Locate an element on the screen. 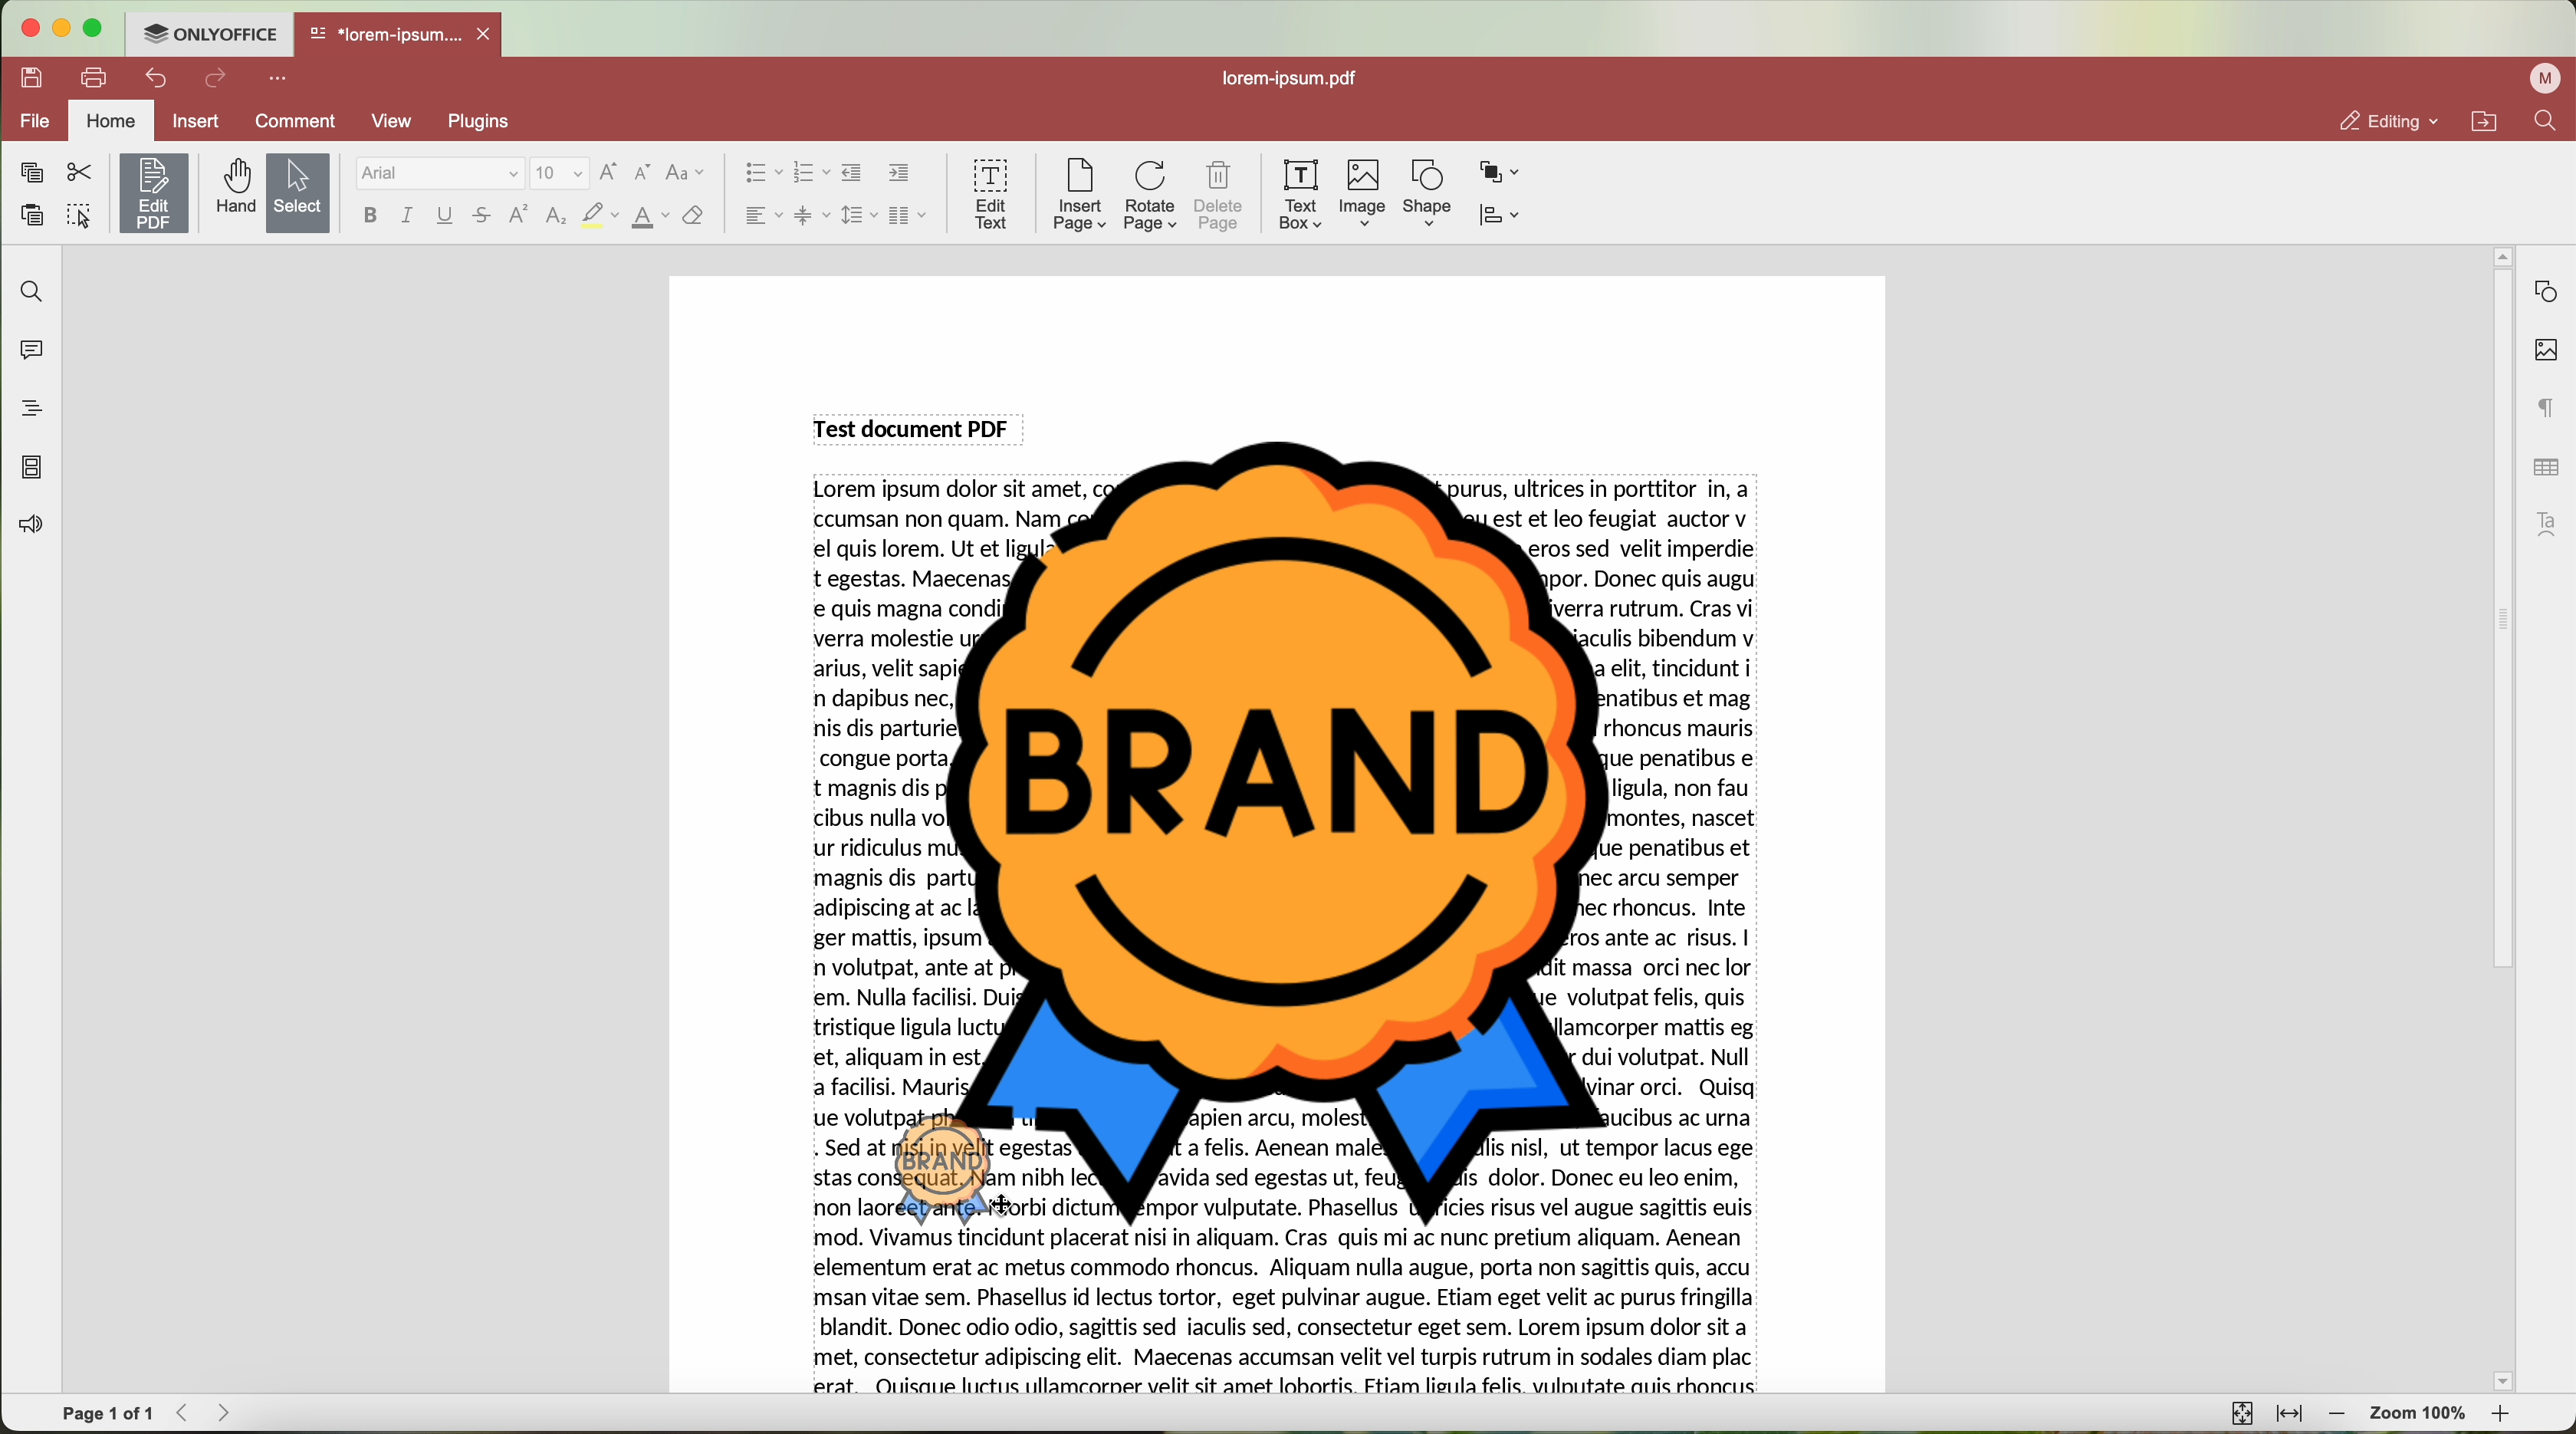 The width and height of the screenshot is (2576, 1434). home is located at coordinates (111, 123).